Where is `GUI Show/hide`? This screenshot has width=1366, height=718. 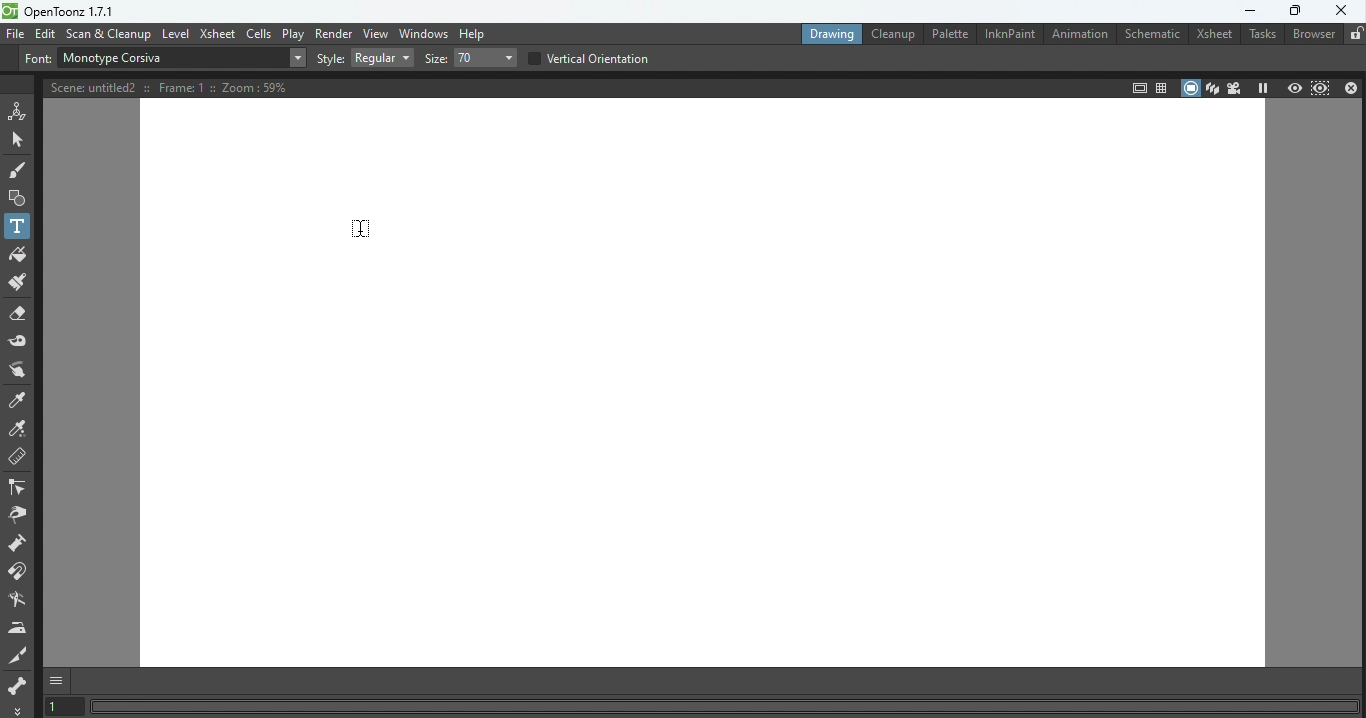
GUI Show/hide is located at coordinates (59, 679).